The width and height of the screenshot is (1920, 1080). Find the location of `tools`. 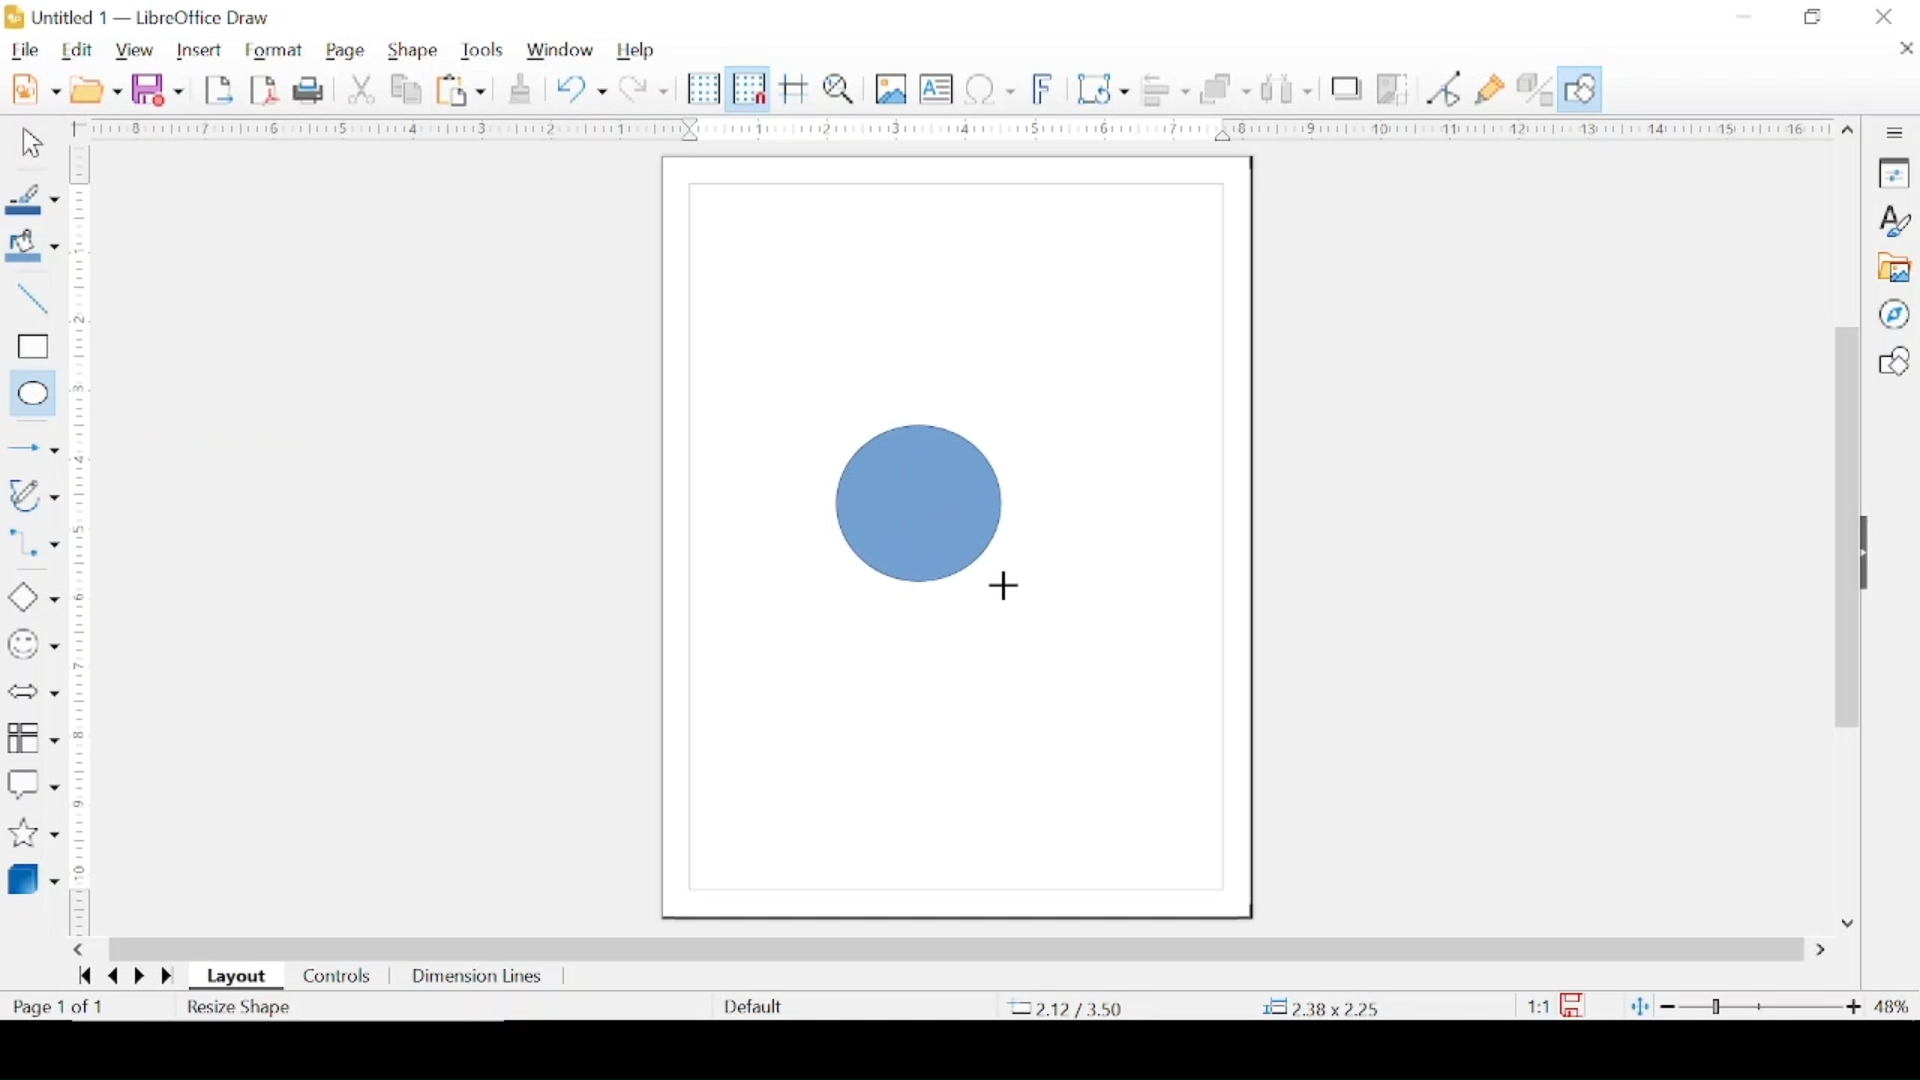

tools is located at coordinates (483, 51).